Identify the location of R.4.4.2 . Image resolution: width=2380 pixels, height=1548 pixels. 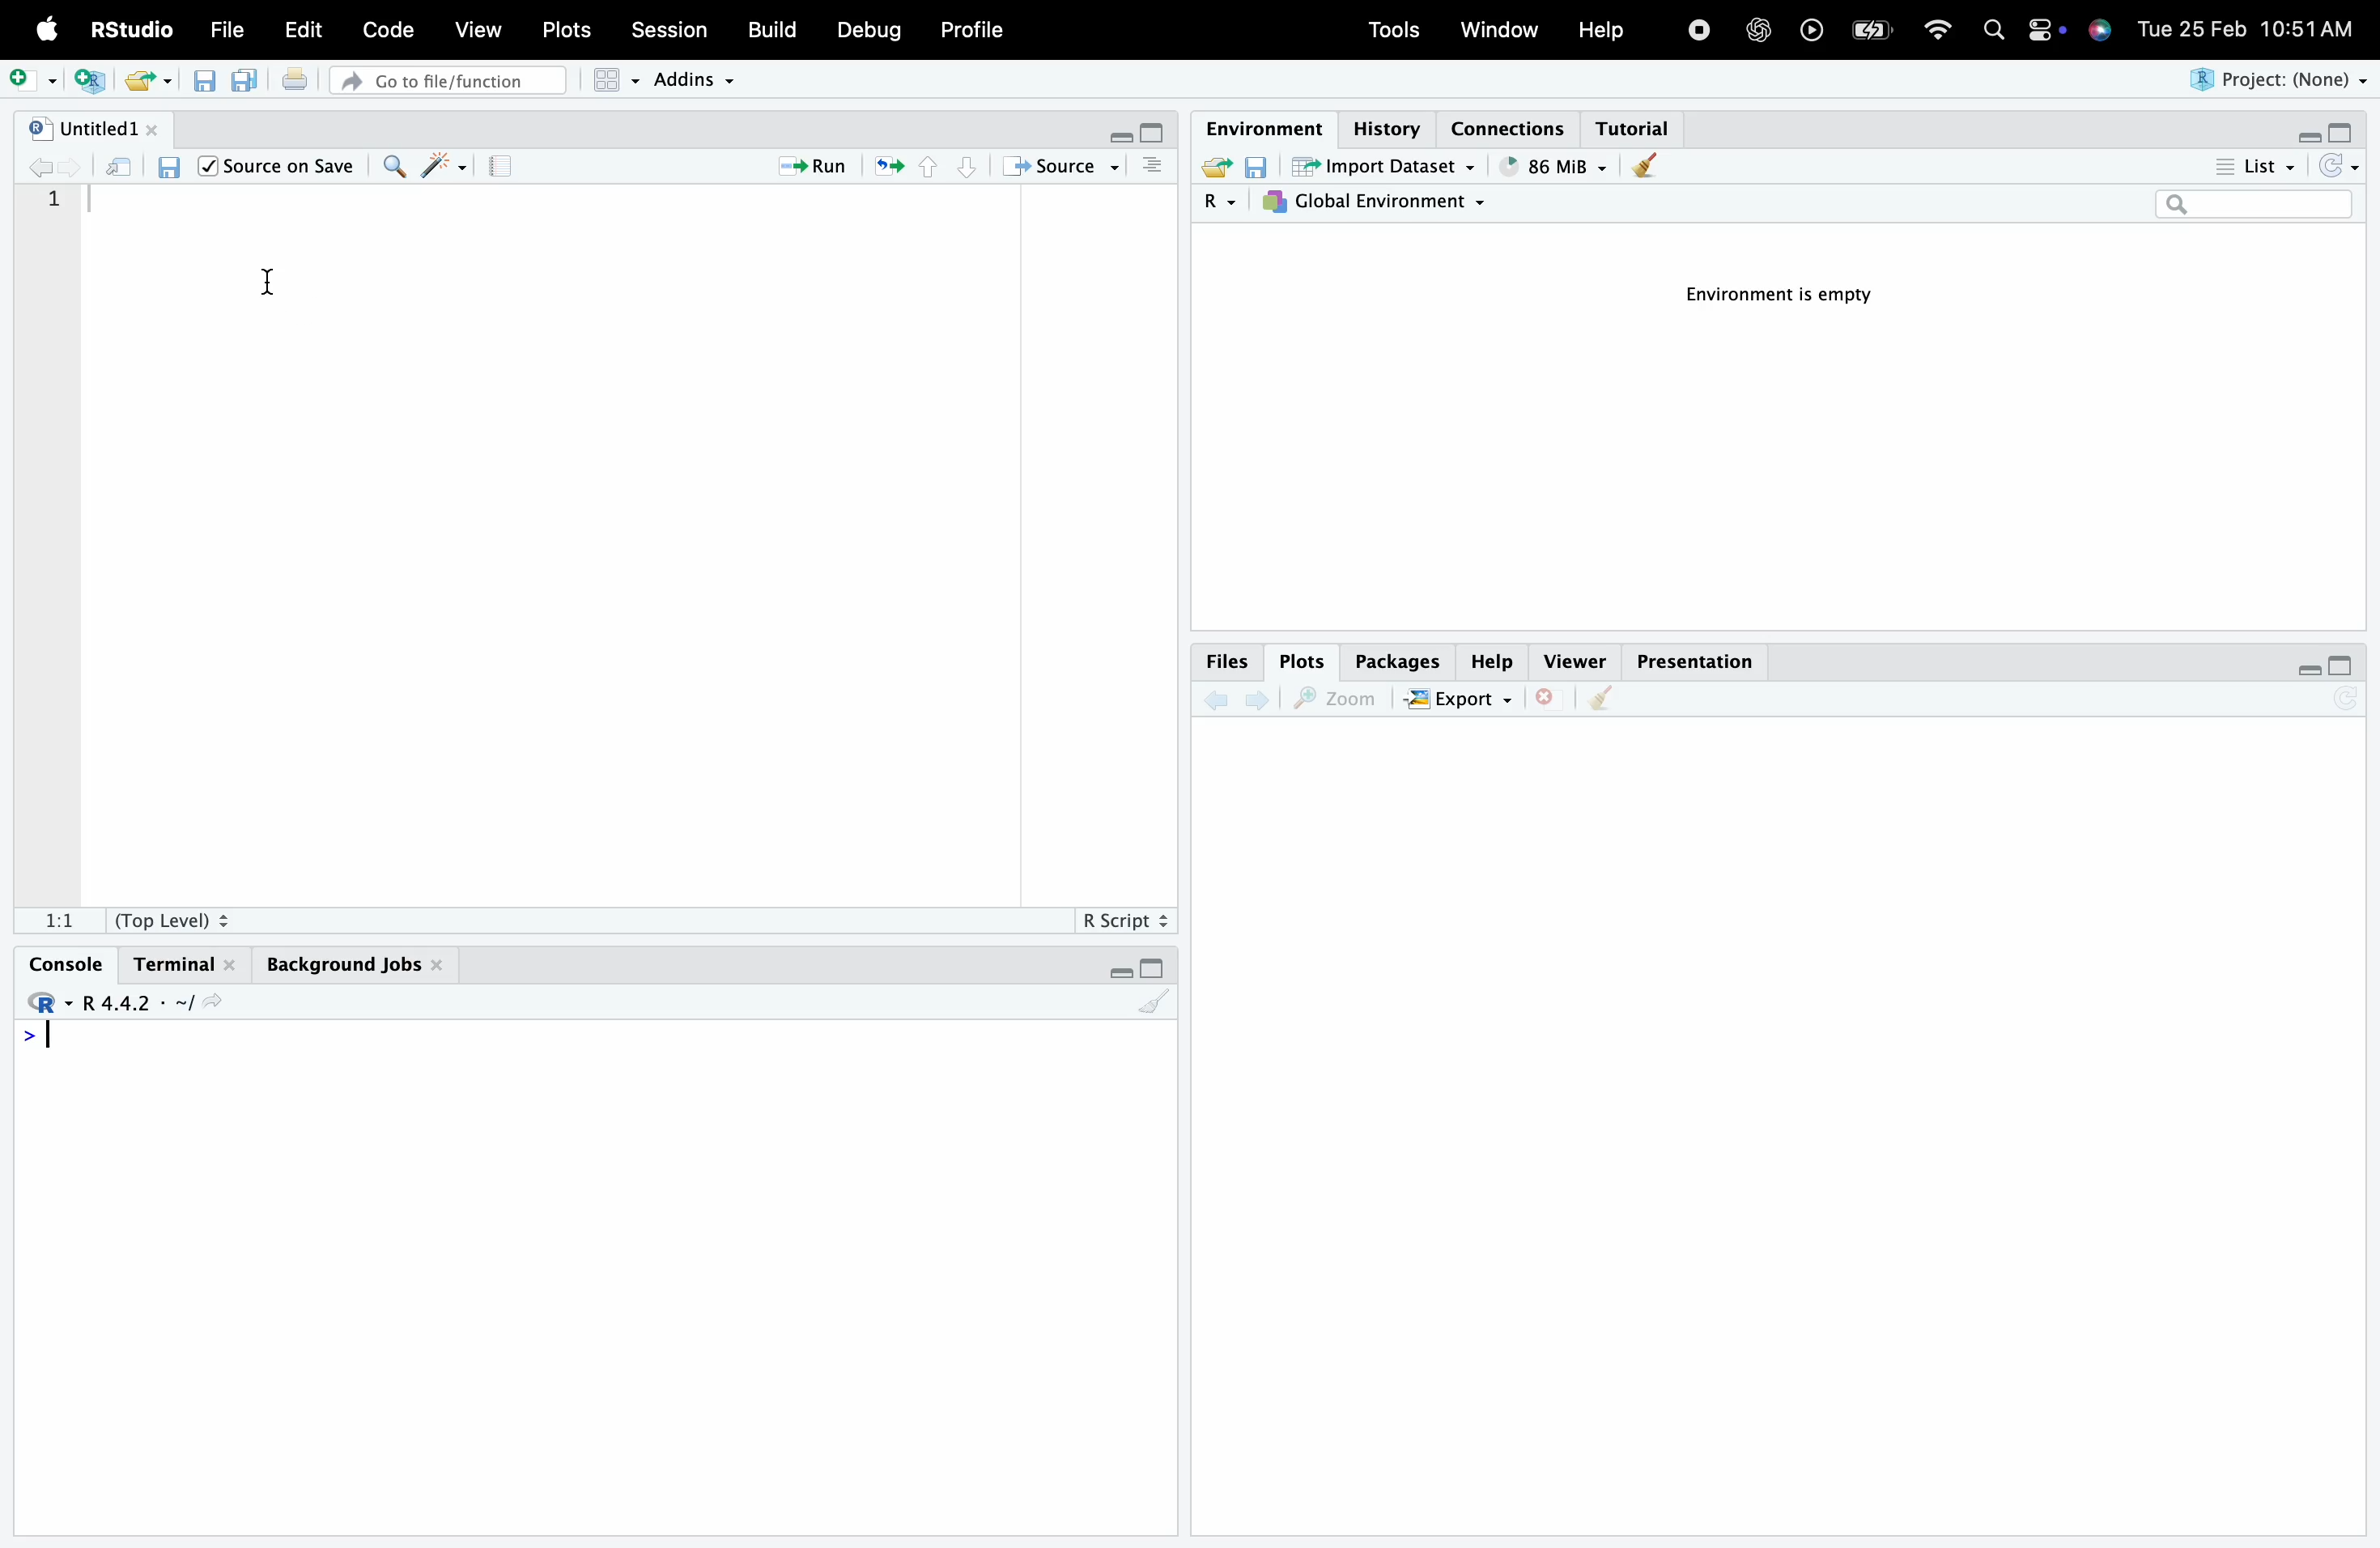
(119, 1003).